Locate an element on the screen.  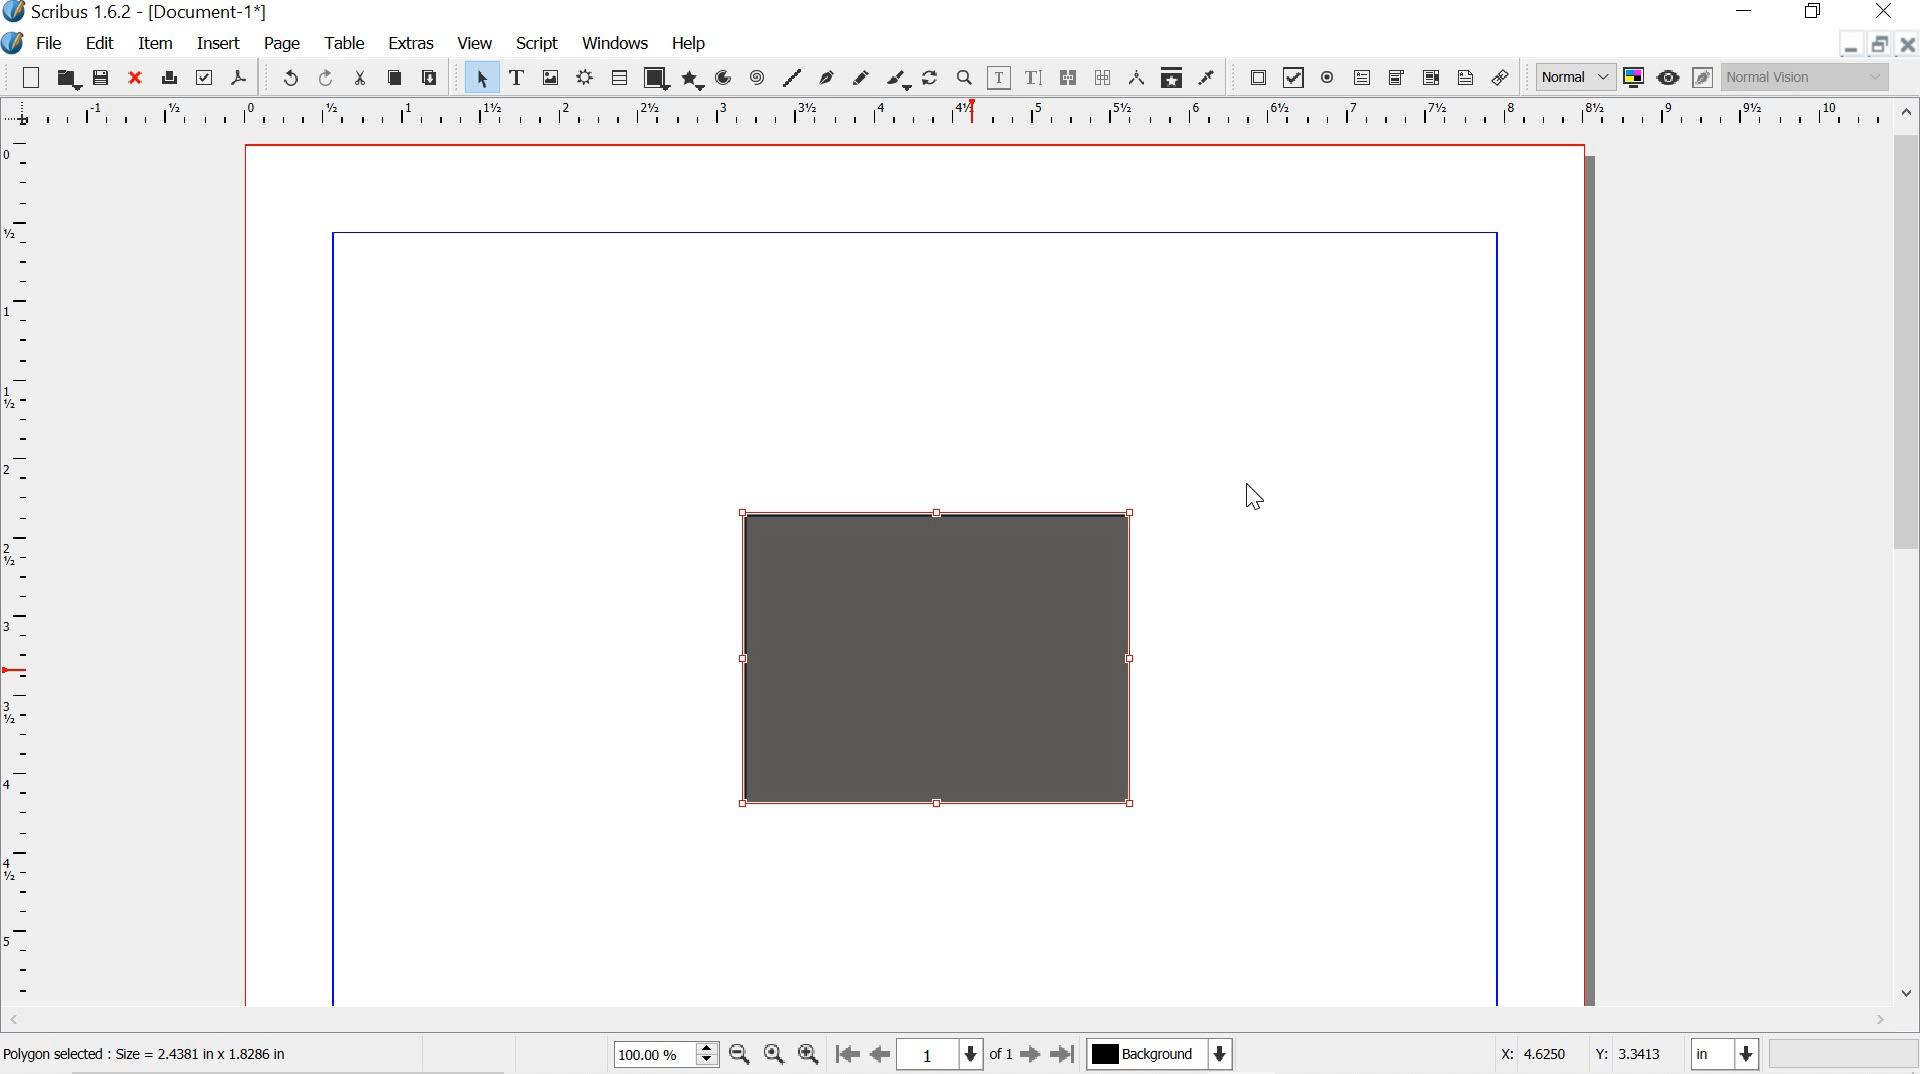
measurements is located at coordinates (1135, 77).